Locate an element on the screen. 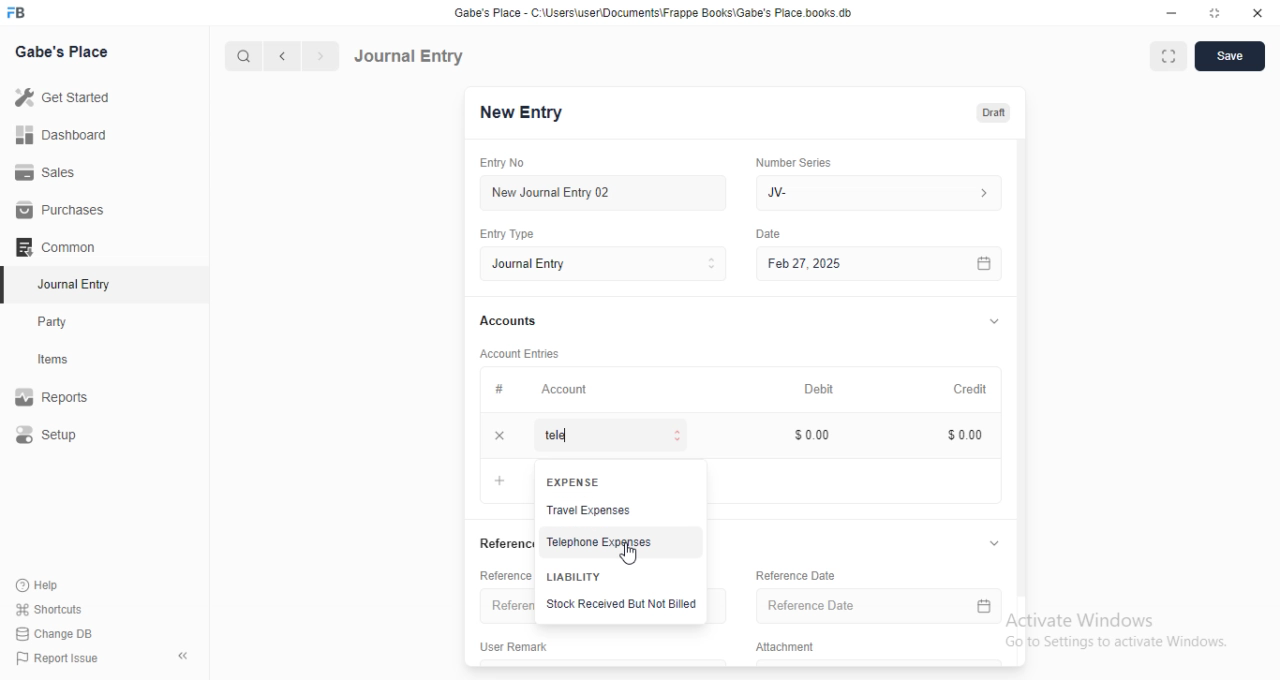 The height and width of the screenshot is (680, 1280). | Change DB is located at coordinates (55, 632).